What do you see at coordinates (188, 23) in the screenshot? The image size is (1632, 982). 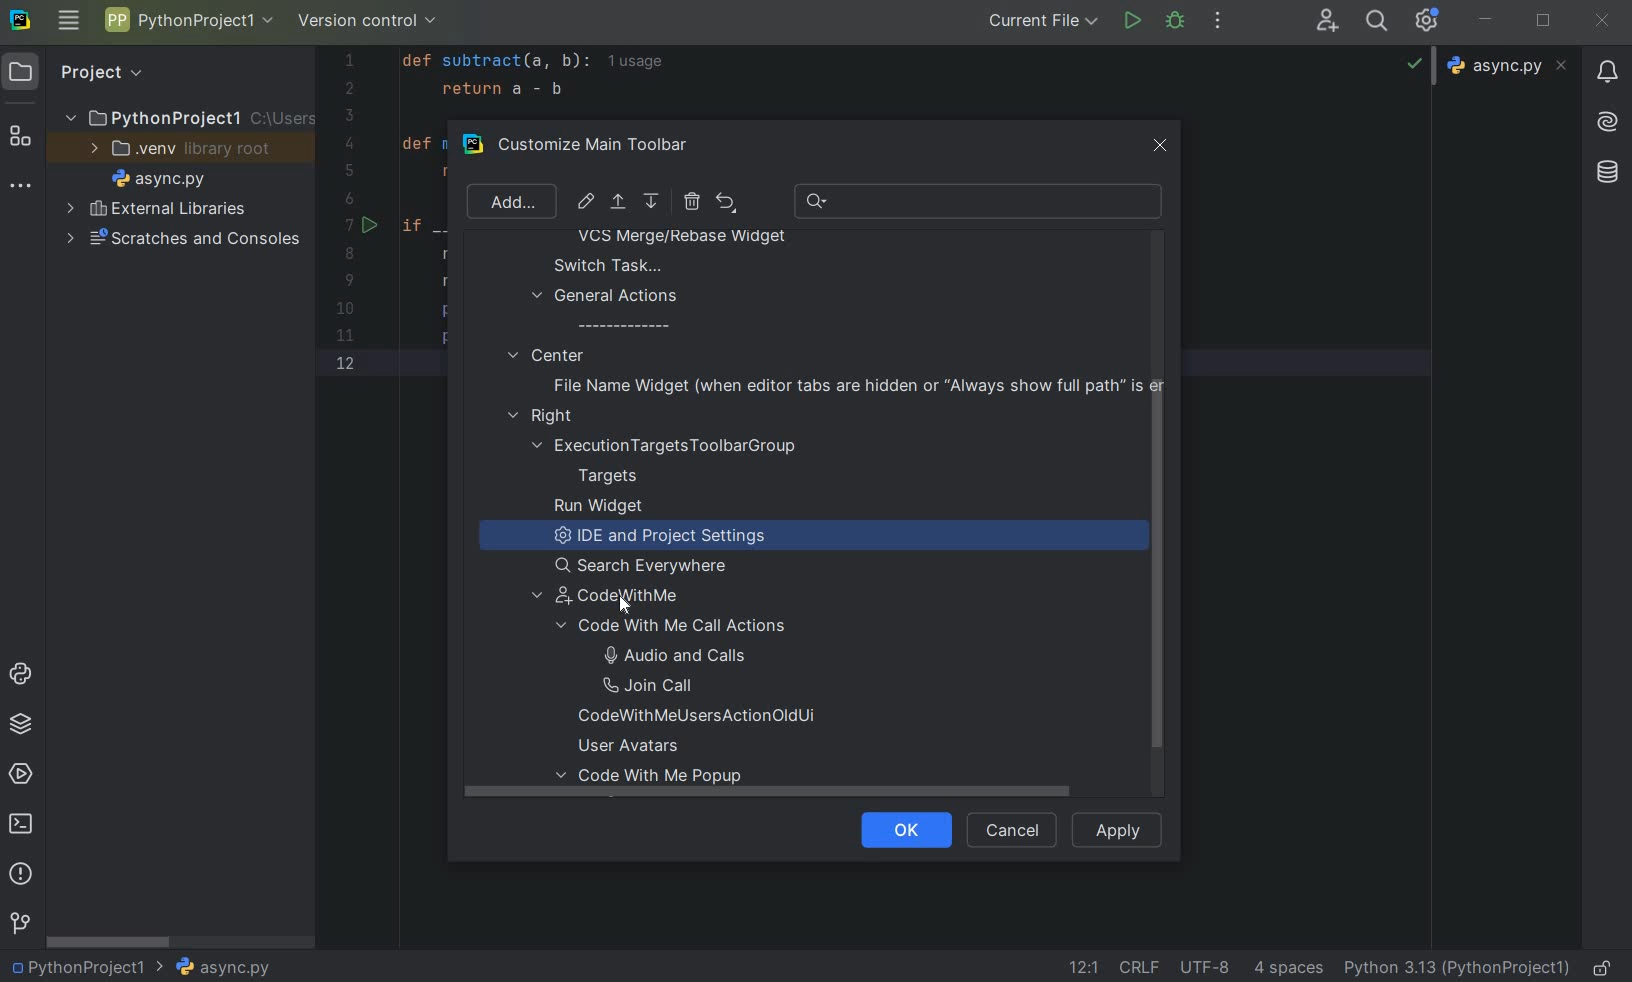 I see `PROJECT NAME` at bounding box center [188, 23].